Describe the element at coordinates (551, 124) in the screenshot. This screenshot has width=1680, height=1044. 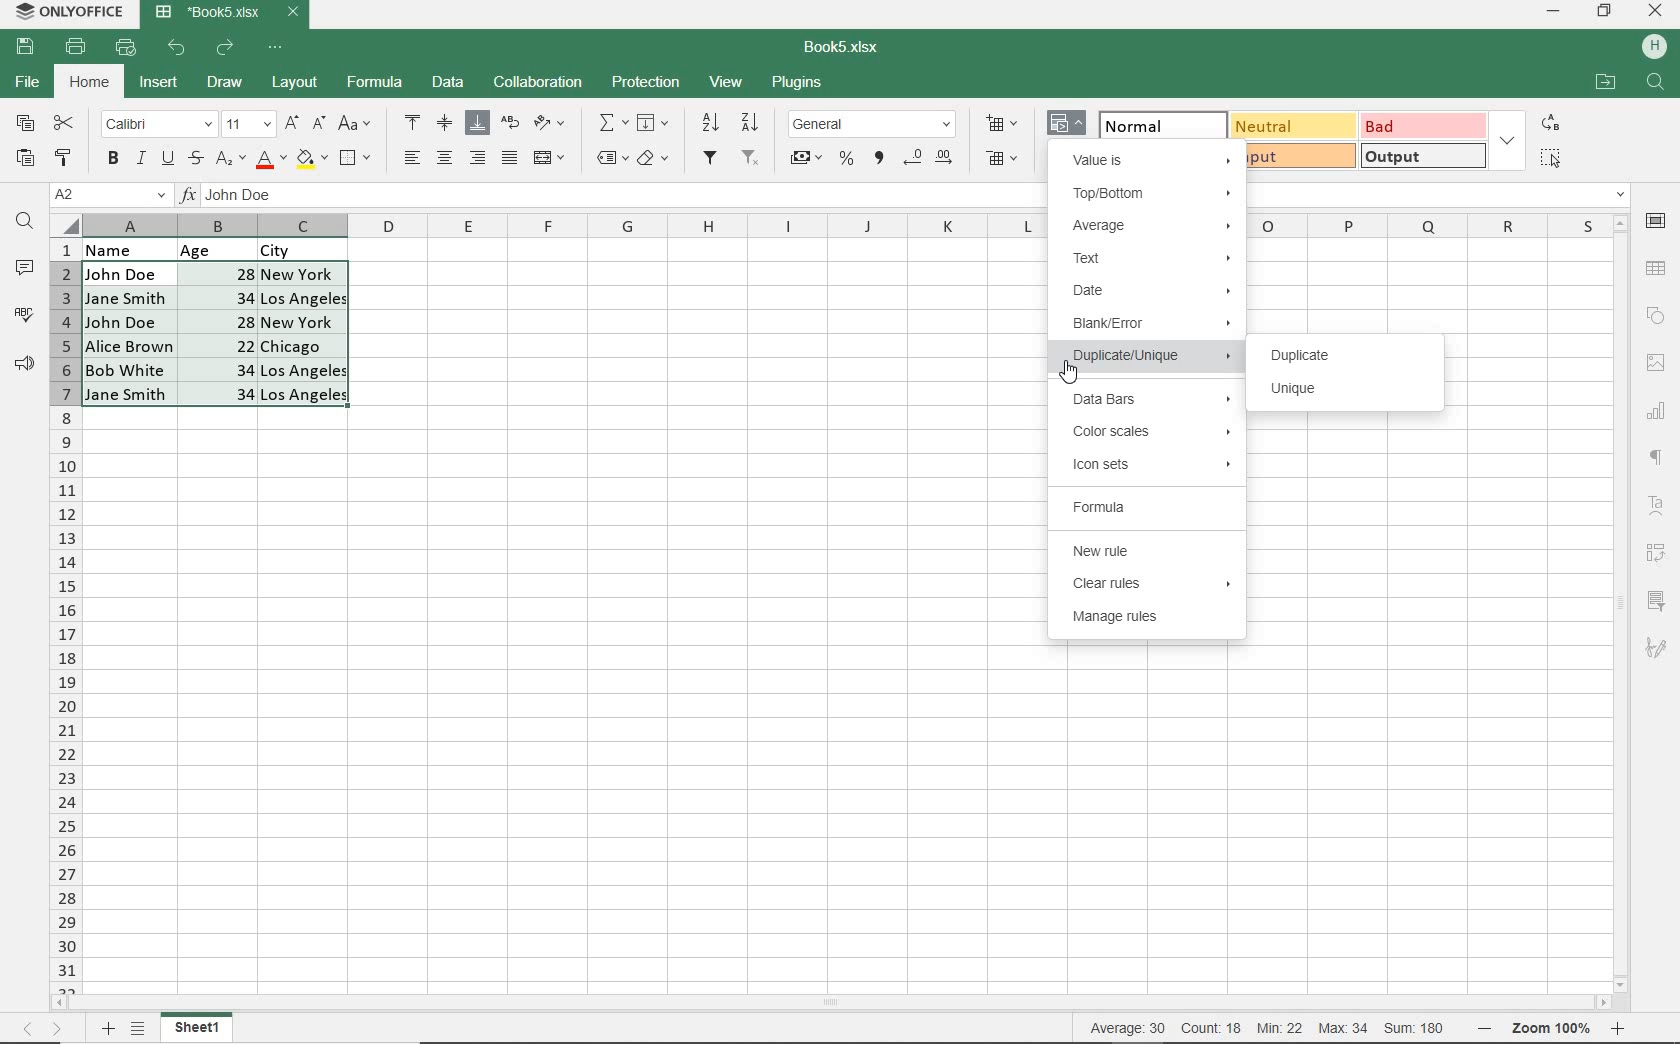
I see `ORIENTATION` at that location.